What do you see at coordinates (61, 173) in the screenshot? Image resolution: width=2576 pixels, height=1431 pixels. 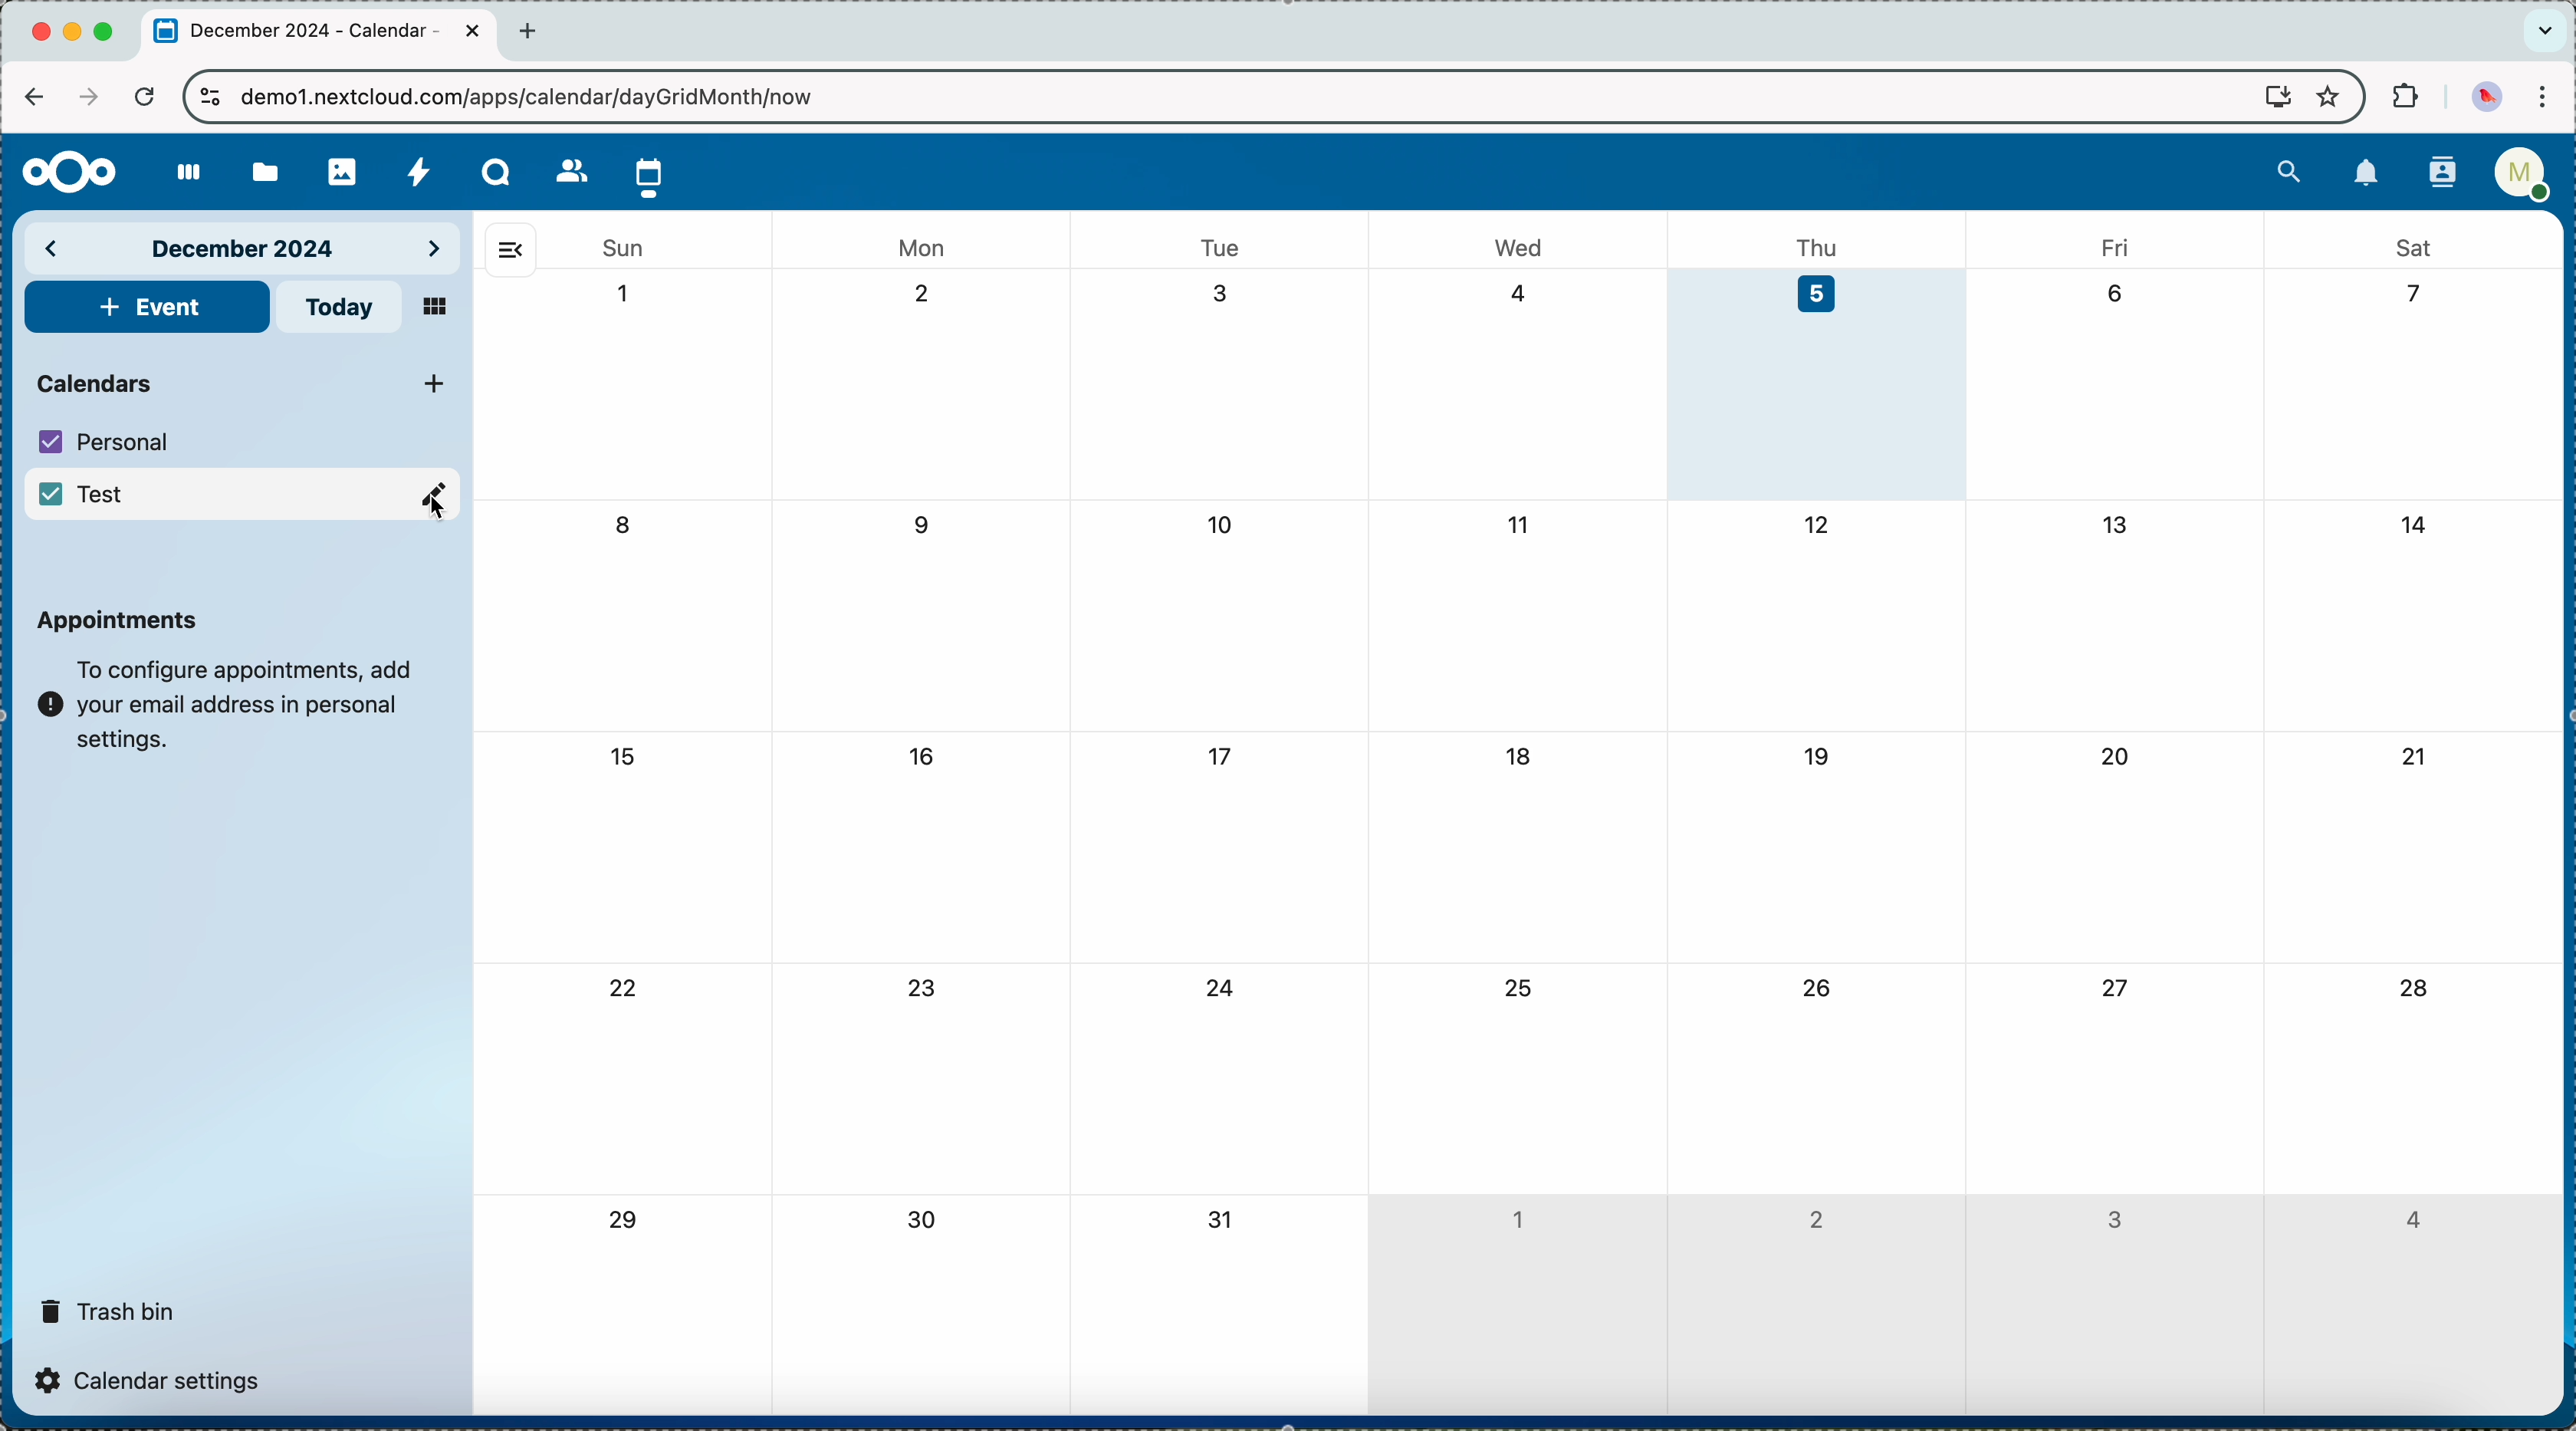 I see `Nextcloud logo` at bounding box center [61, 173].